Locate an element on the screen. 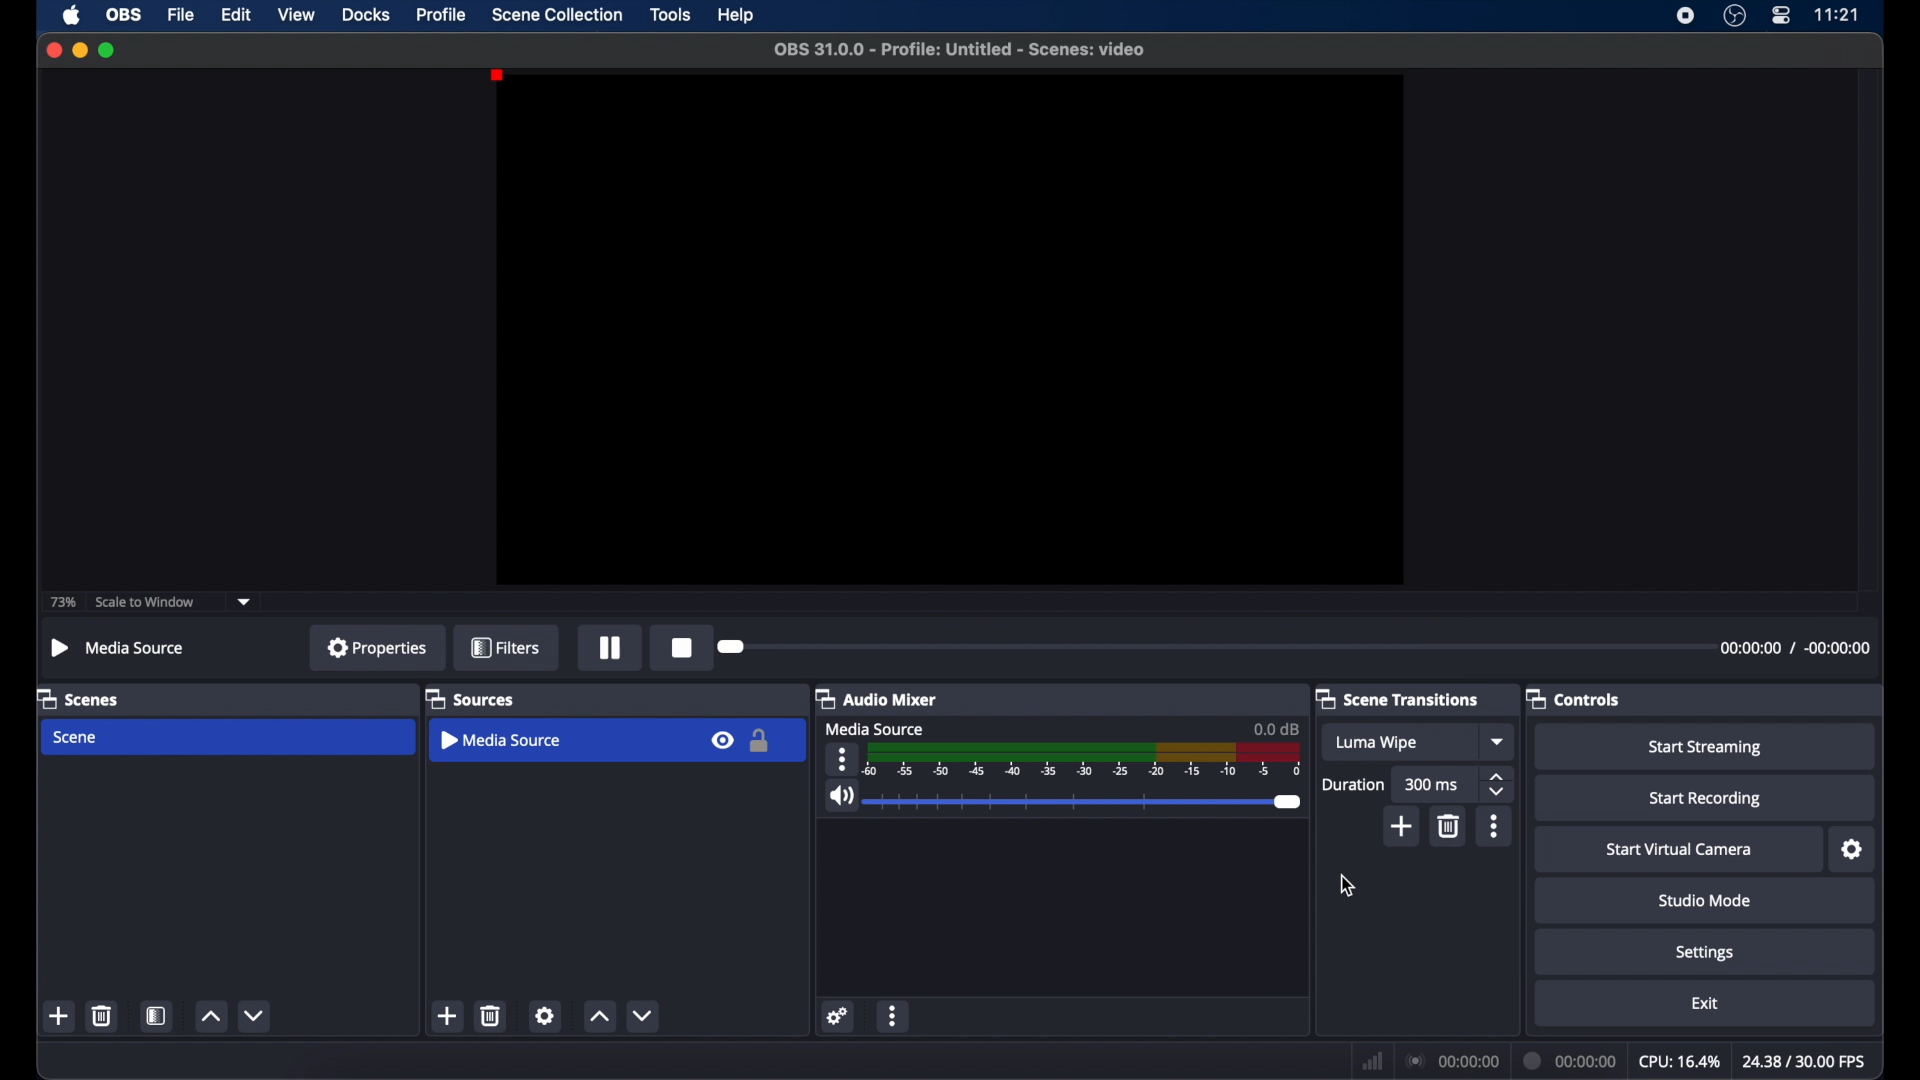 This screenshot has height=1080, width=1920. sources is located at coordinates (470, 700).